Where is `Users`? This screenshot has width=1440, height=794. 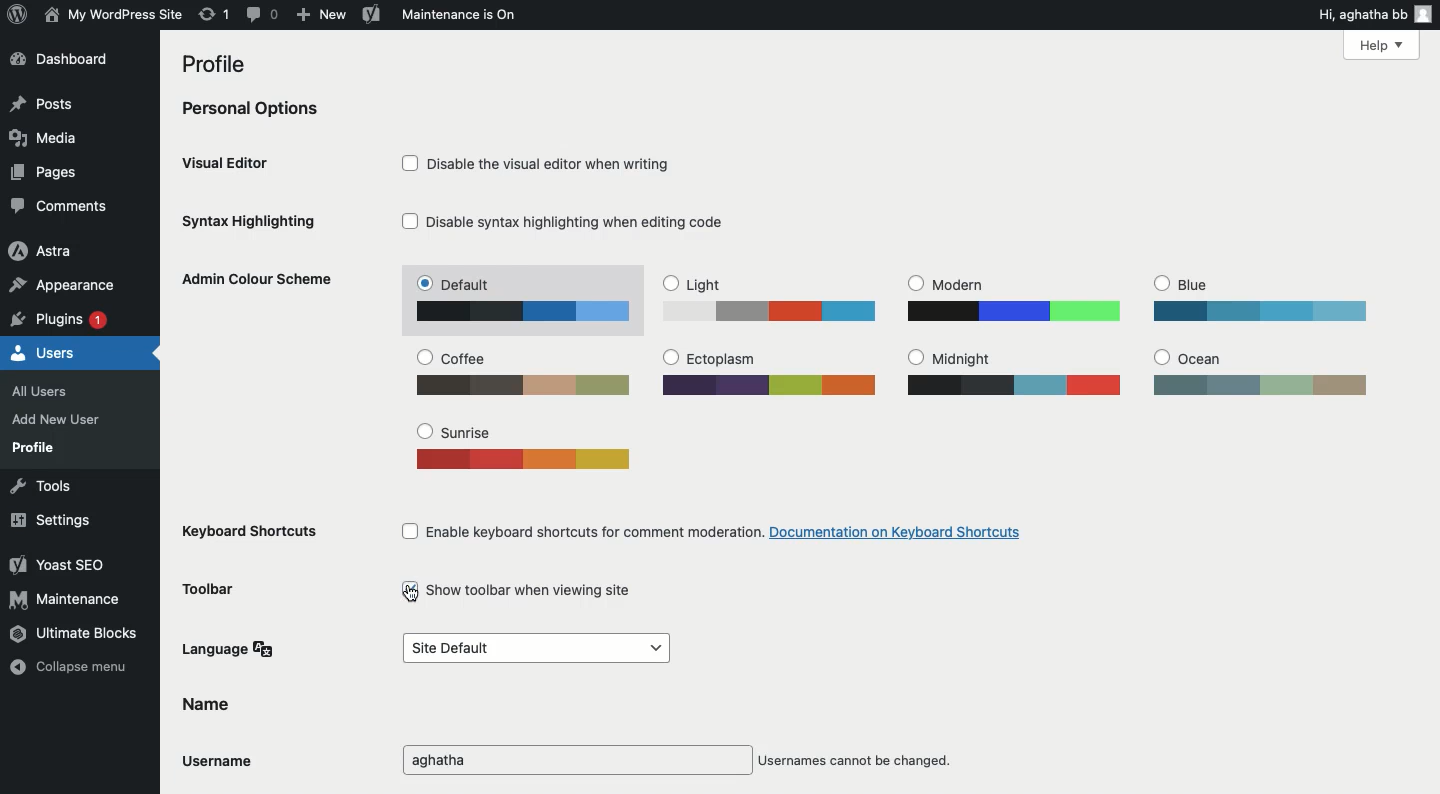
Users is located at coordinates (47, 353).